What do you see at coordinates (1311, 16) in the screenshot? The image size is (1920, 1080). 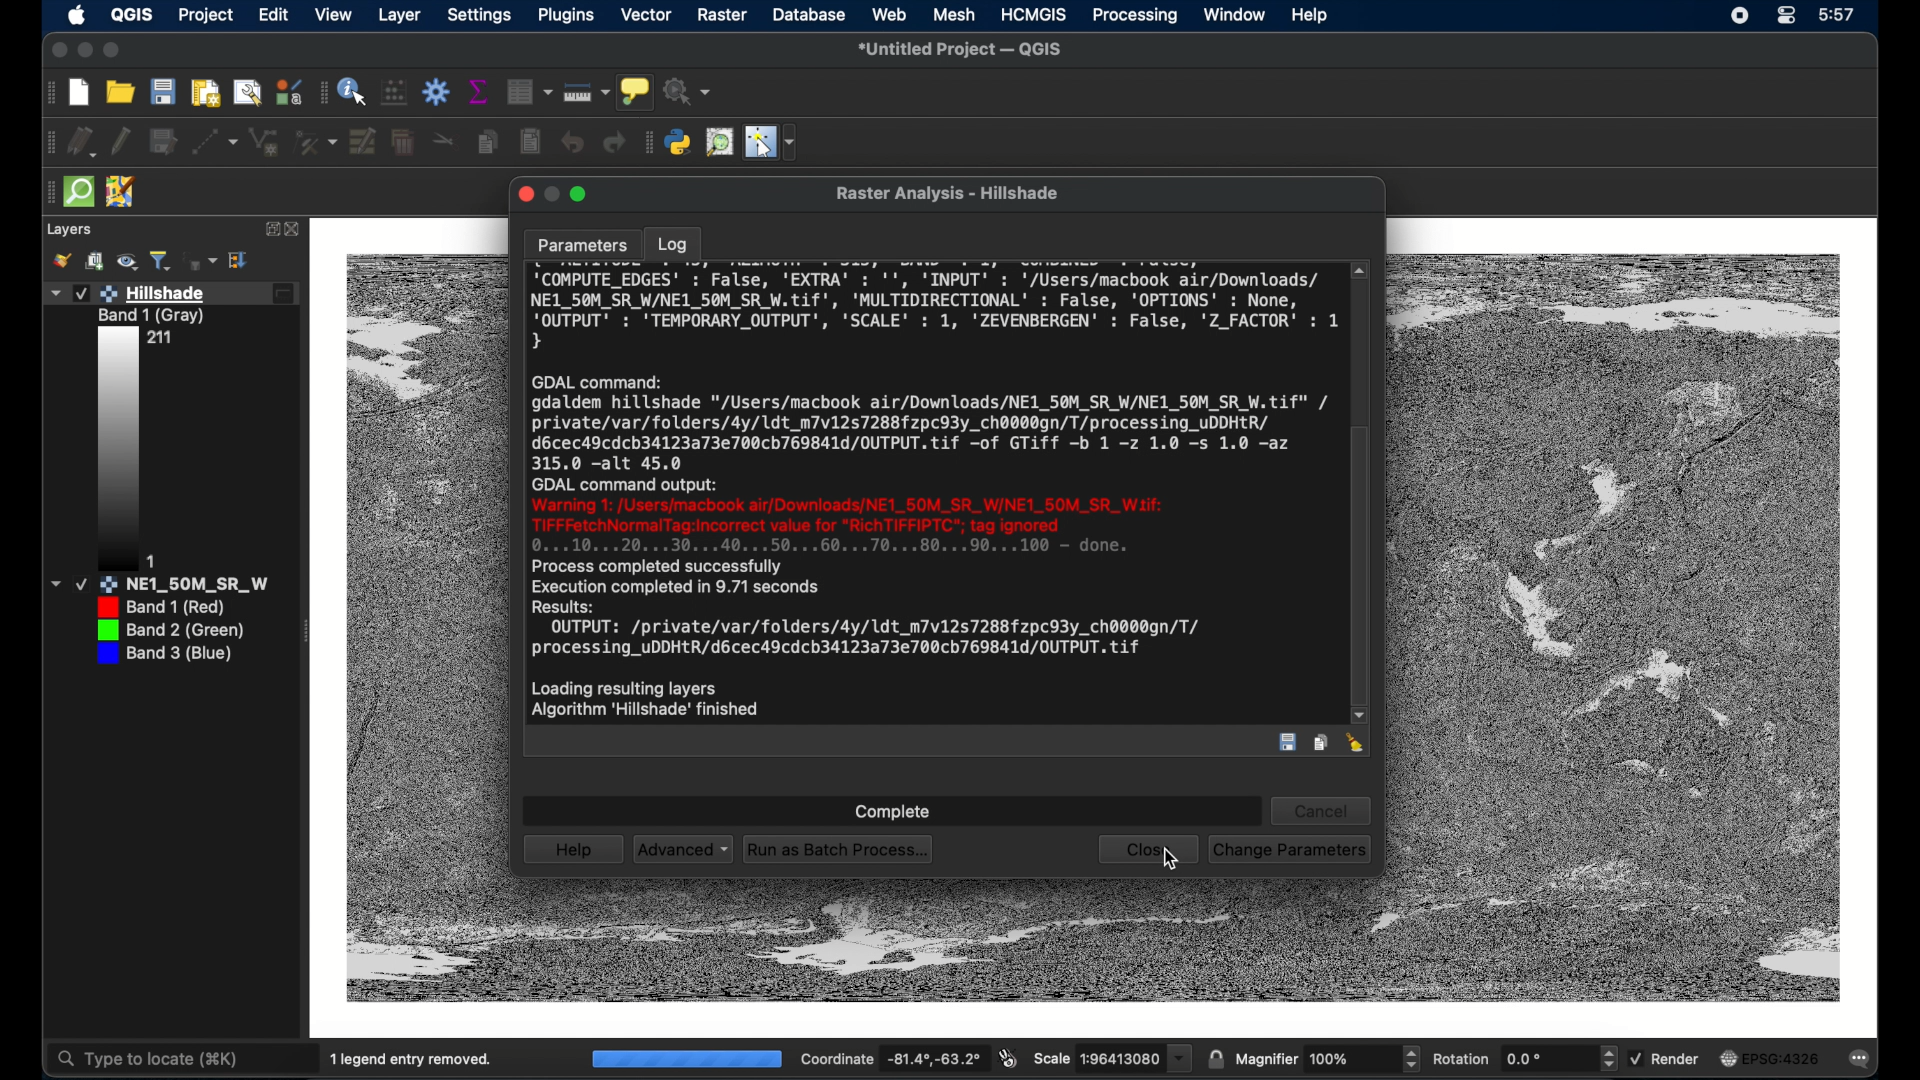 I see `help` at bounding box center [1311, 16].